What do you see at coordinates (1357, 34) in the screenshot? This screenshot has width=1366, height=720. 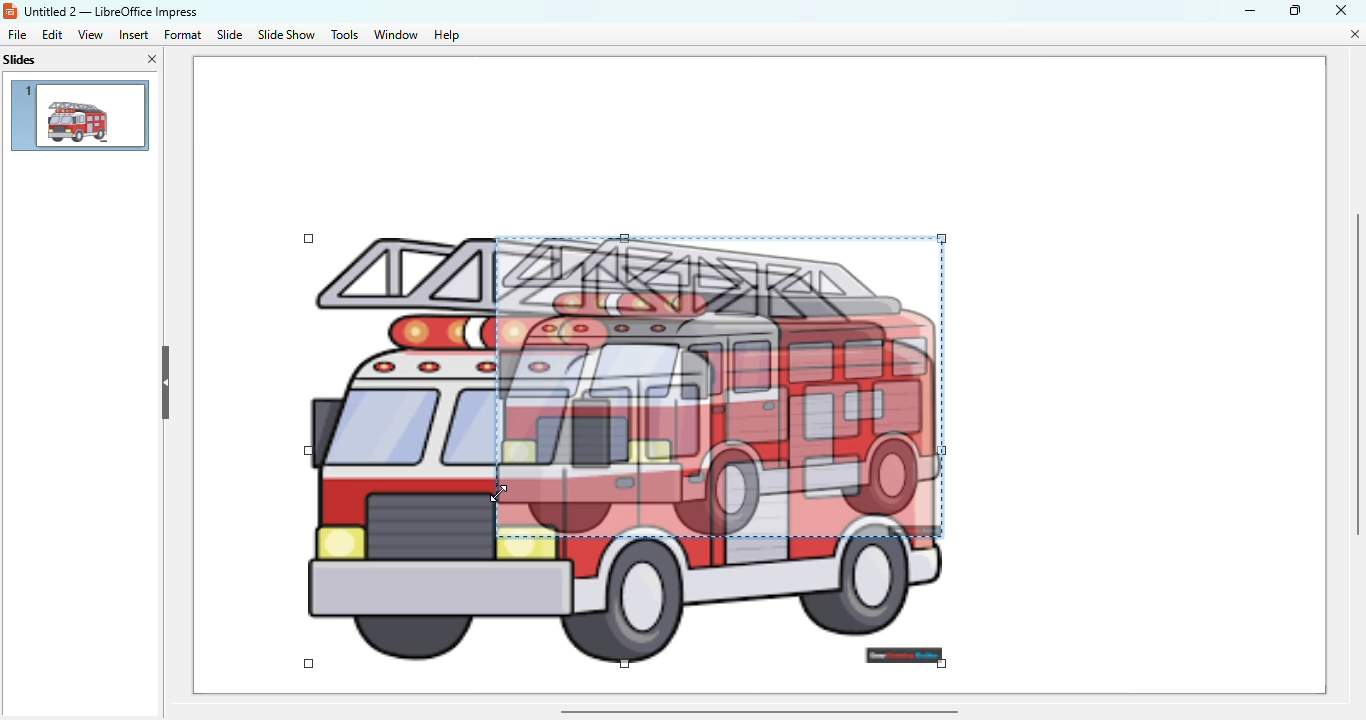 I see `close document` at bounding box center [1357, 34].